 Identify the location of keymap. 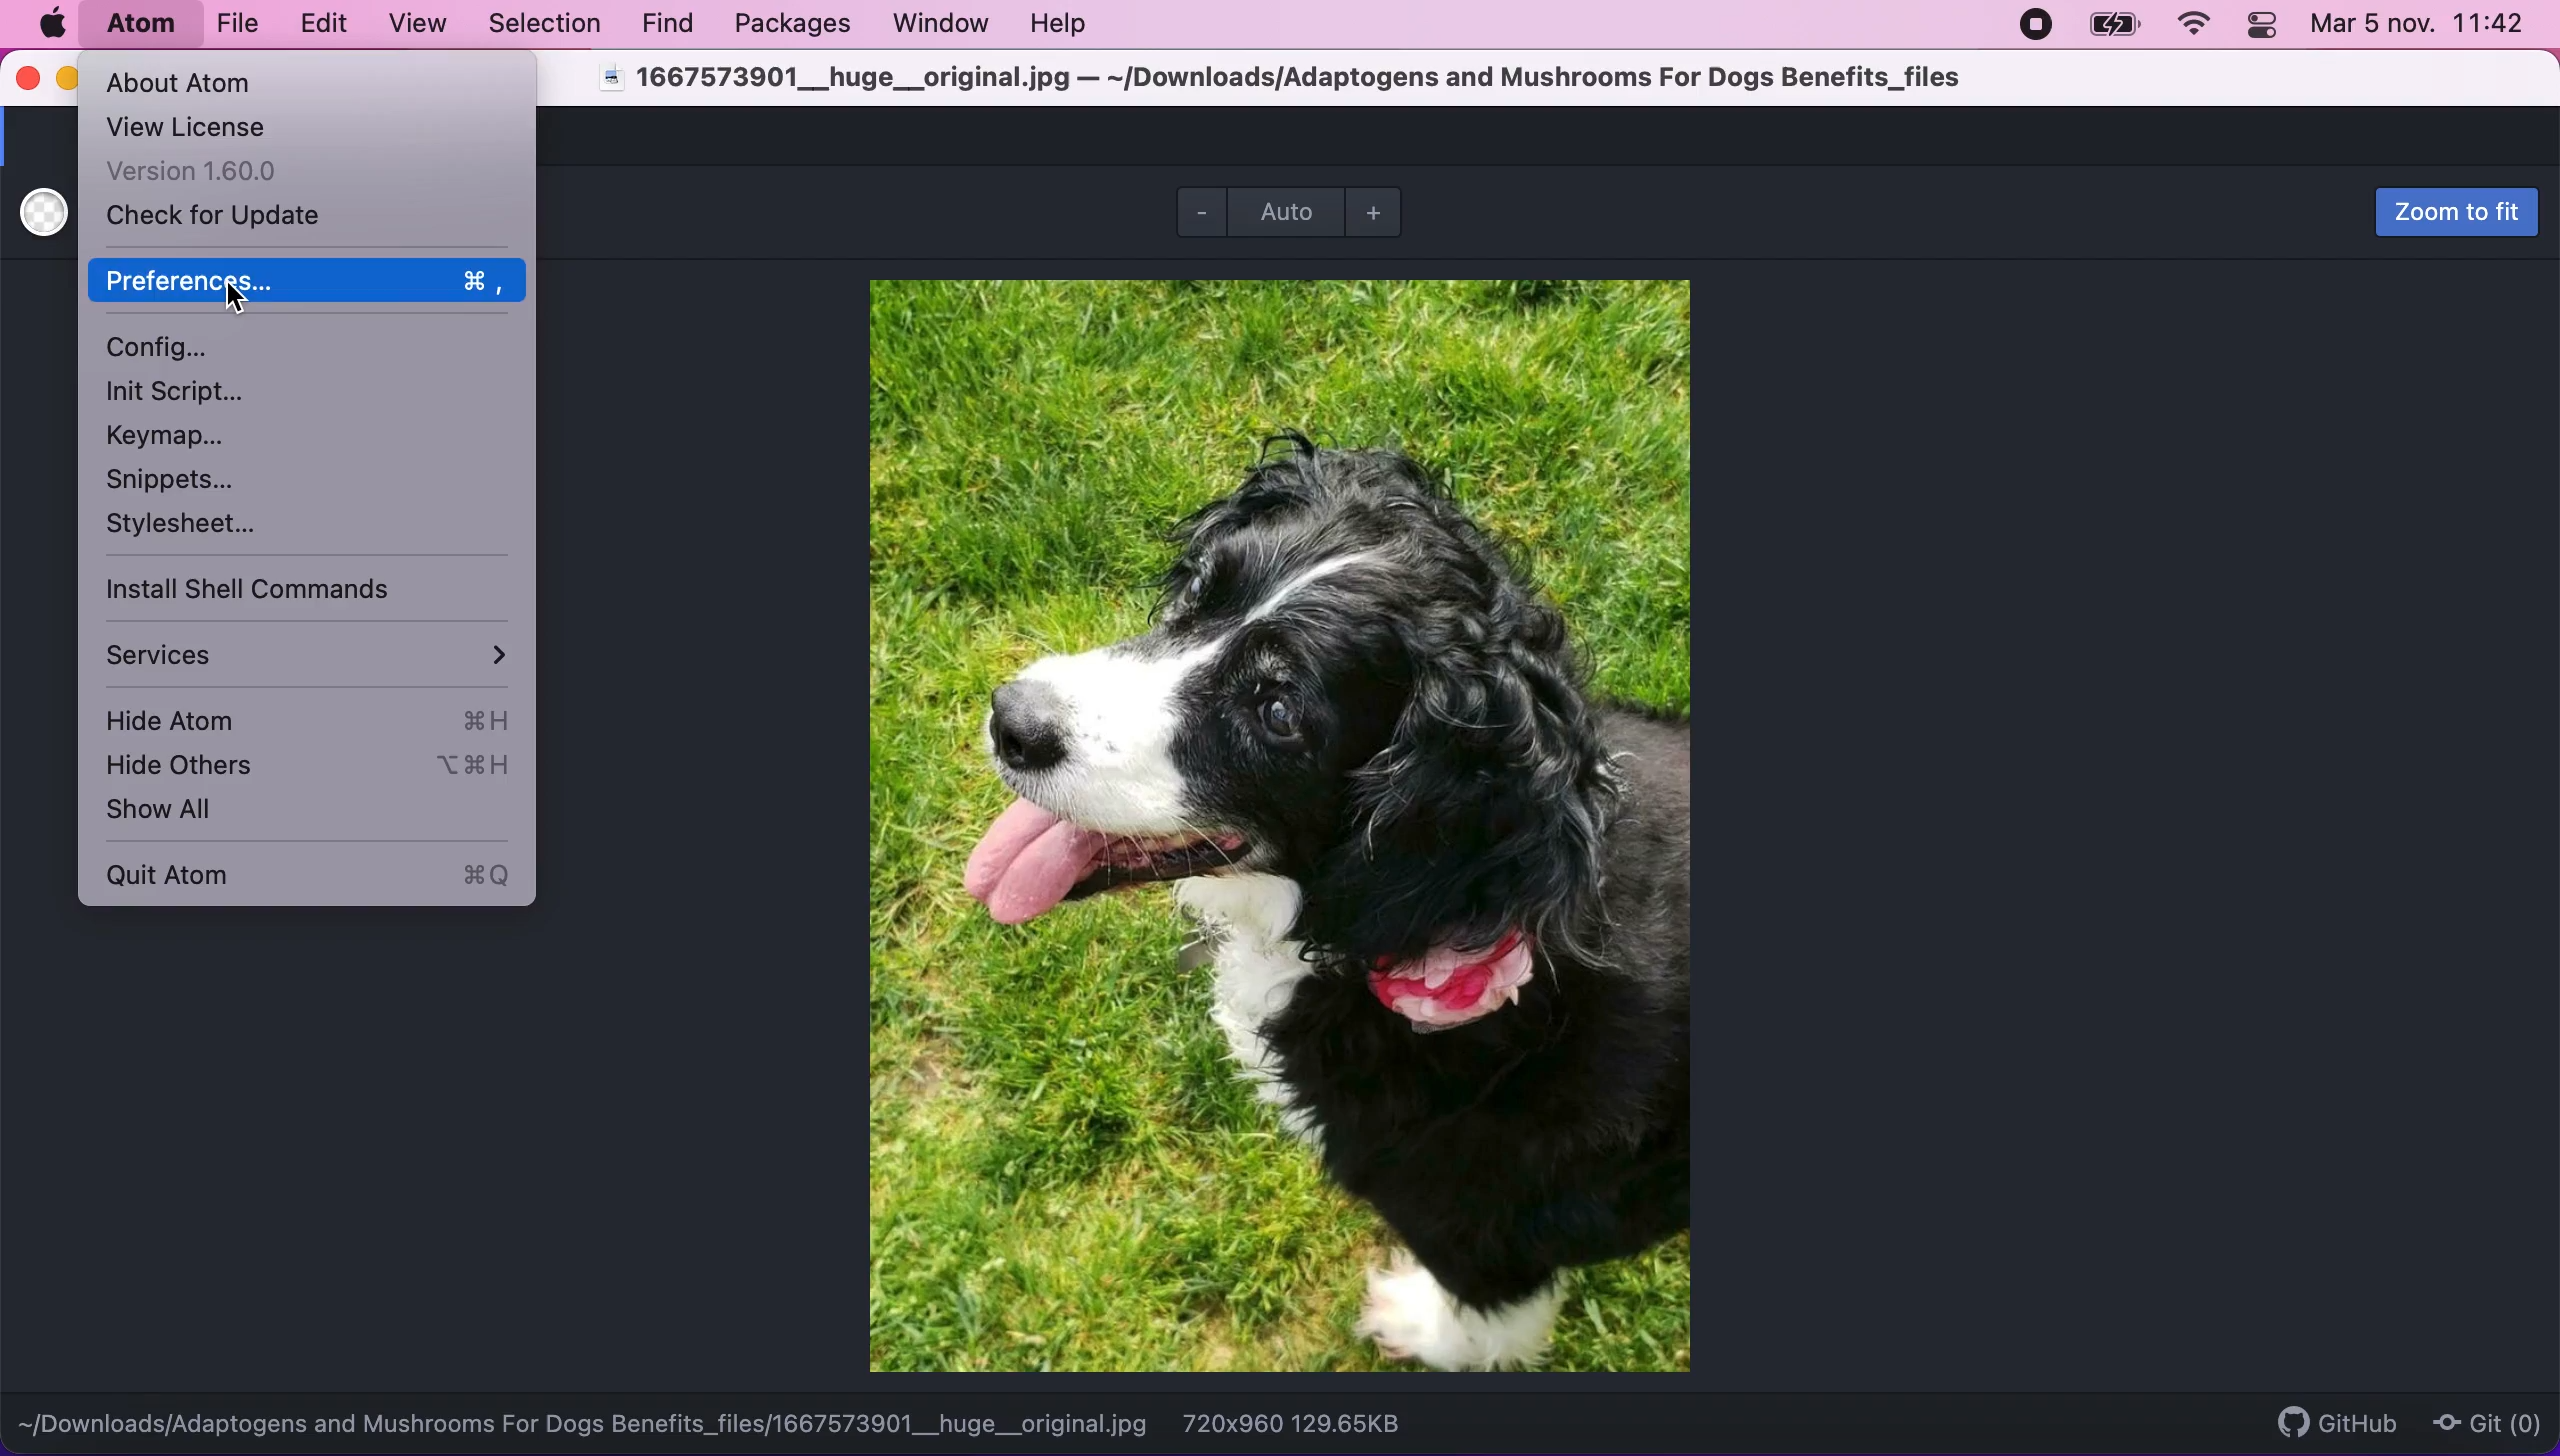
(184, 438).